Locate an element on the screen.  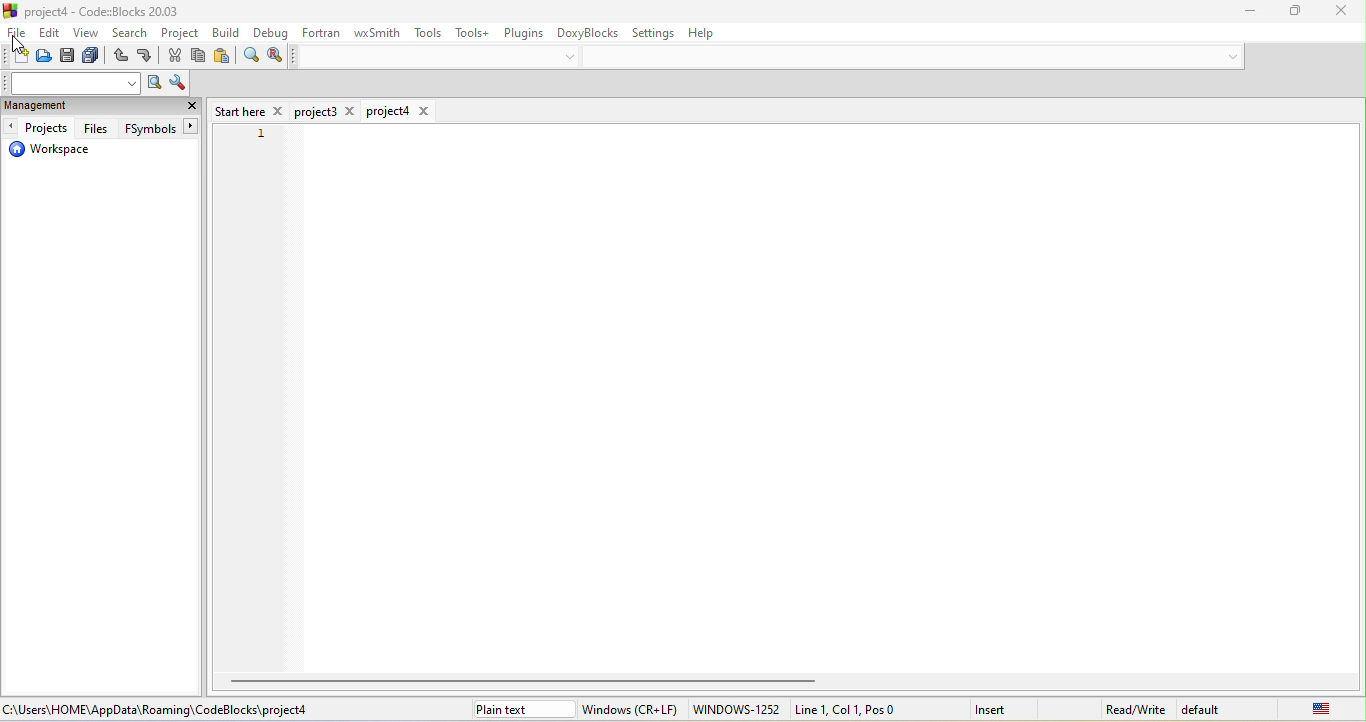
line 1, col 1, pos0 is located at coordinates (869, 709).